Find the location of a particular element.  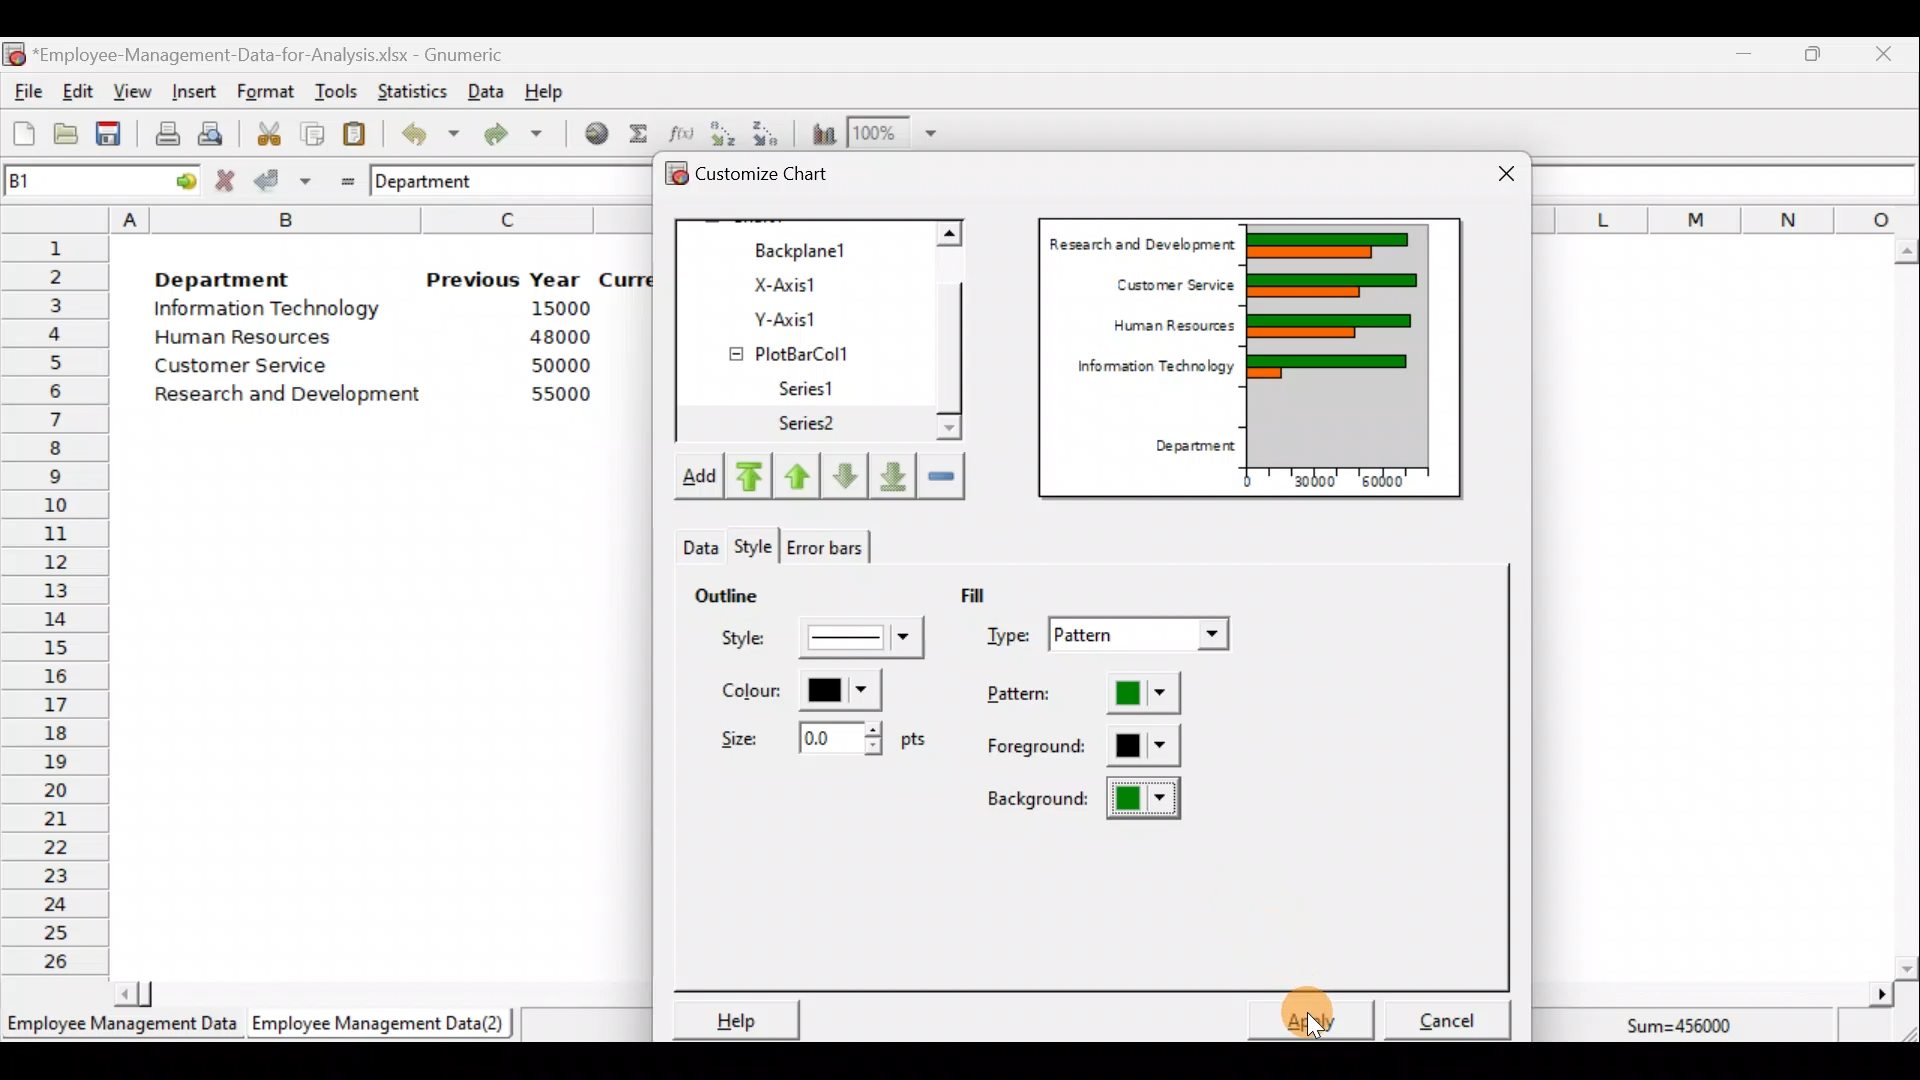

Enter formula is located at coordinates (342, 177).